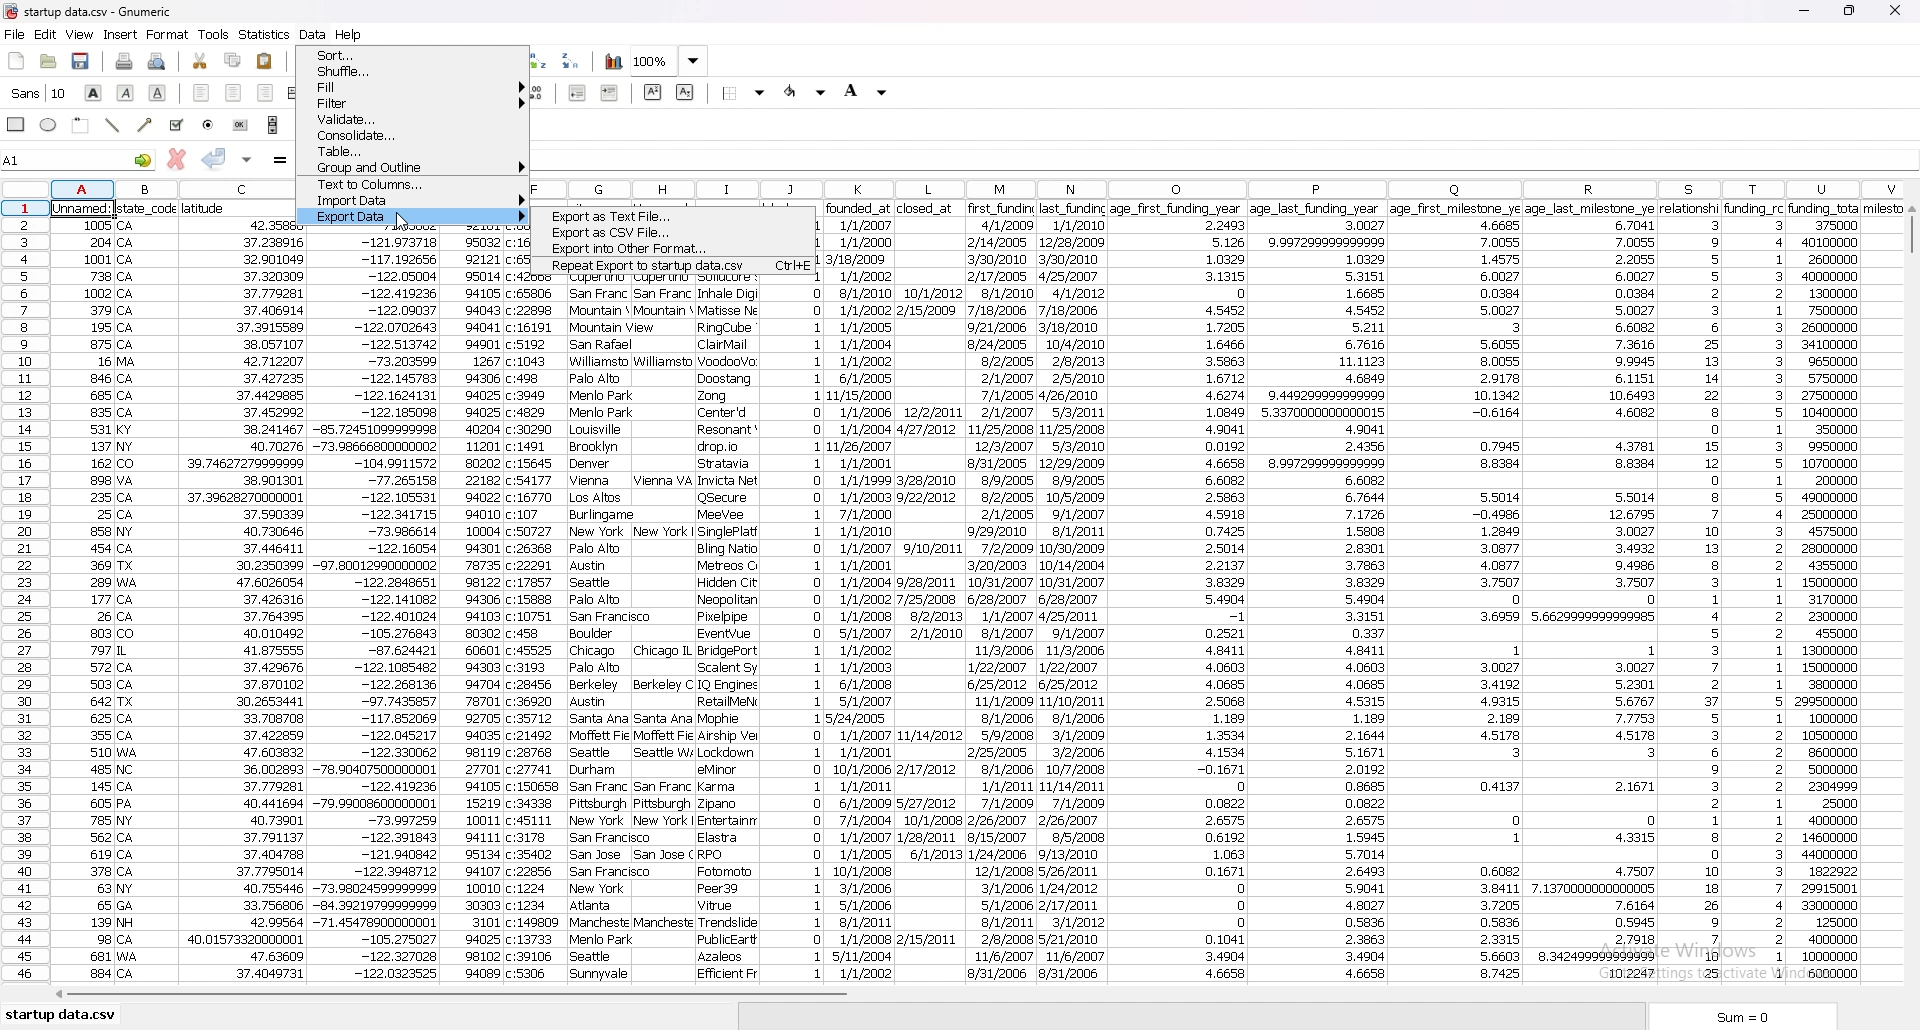 Image resolution: width=1920 pixels, height=1030 pixels. I want to click on chart, so click(614, 62).